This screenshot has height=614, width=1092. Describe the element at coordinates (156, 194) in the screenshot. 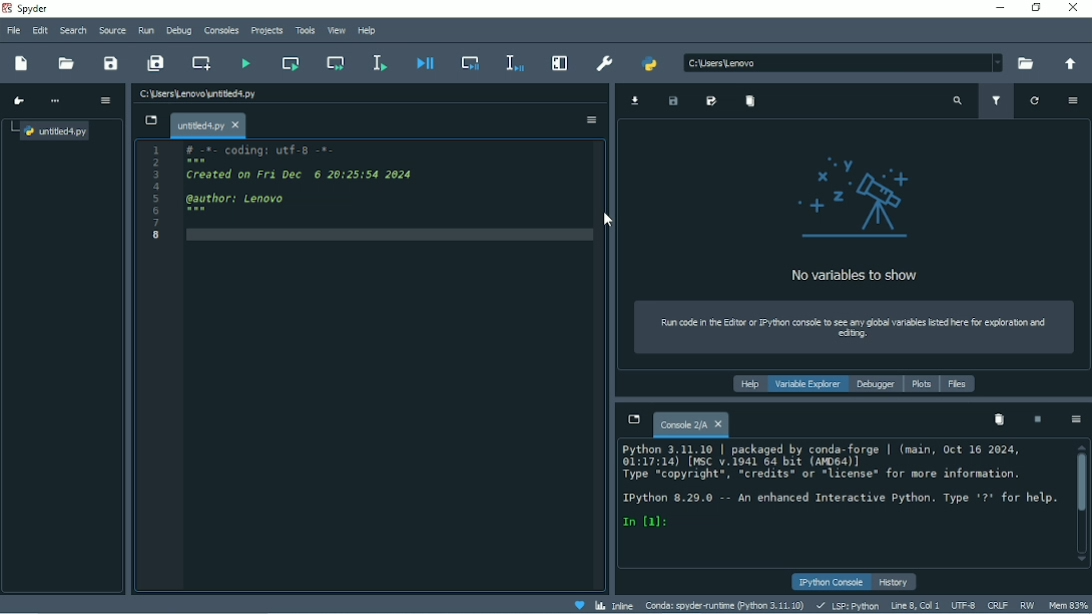

I see `Serial numbers` at that location.